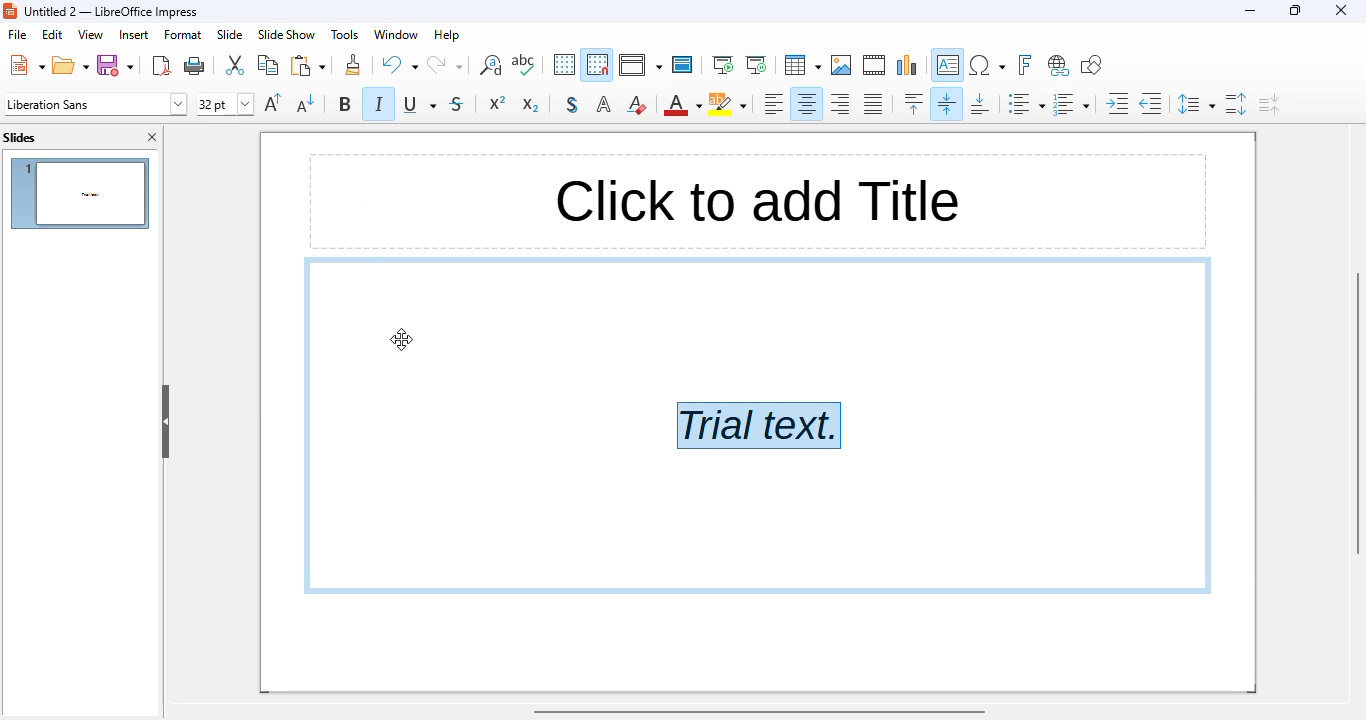 This screenshot has height=720, width=1366. Describe the element at coordinates (563, 65) in the screenshot. I see `display grid` at that location.